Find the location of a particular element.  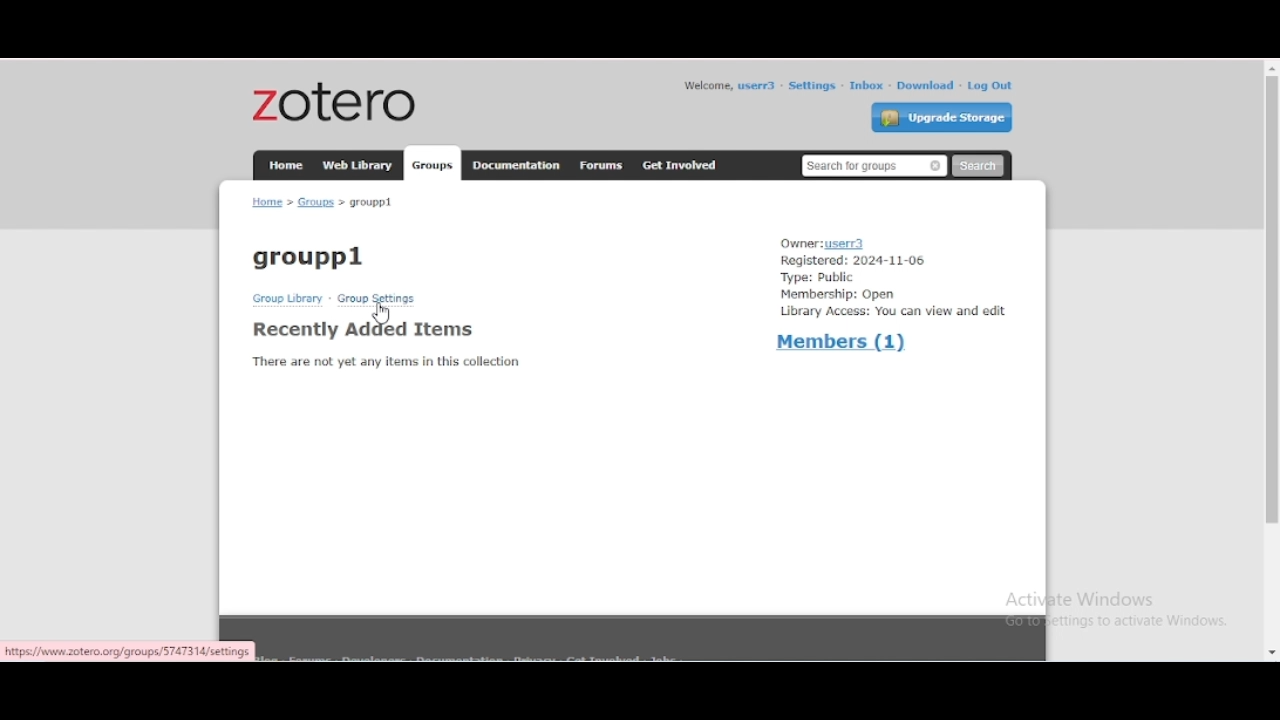

settings is located at coordinates (812, 86).